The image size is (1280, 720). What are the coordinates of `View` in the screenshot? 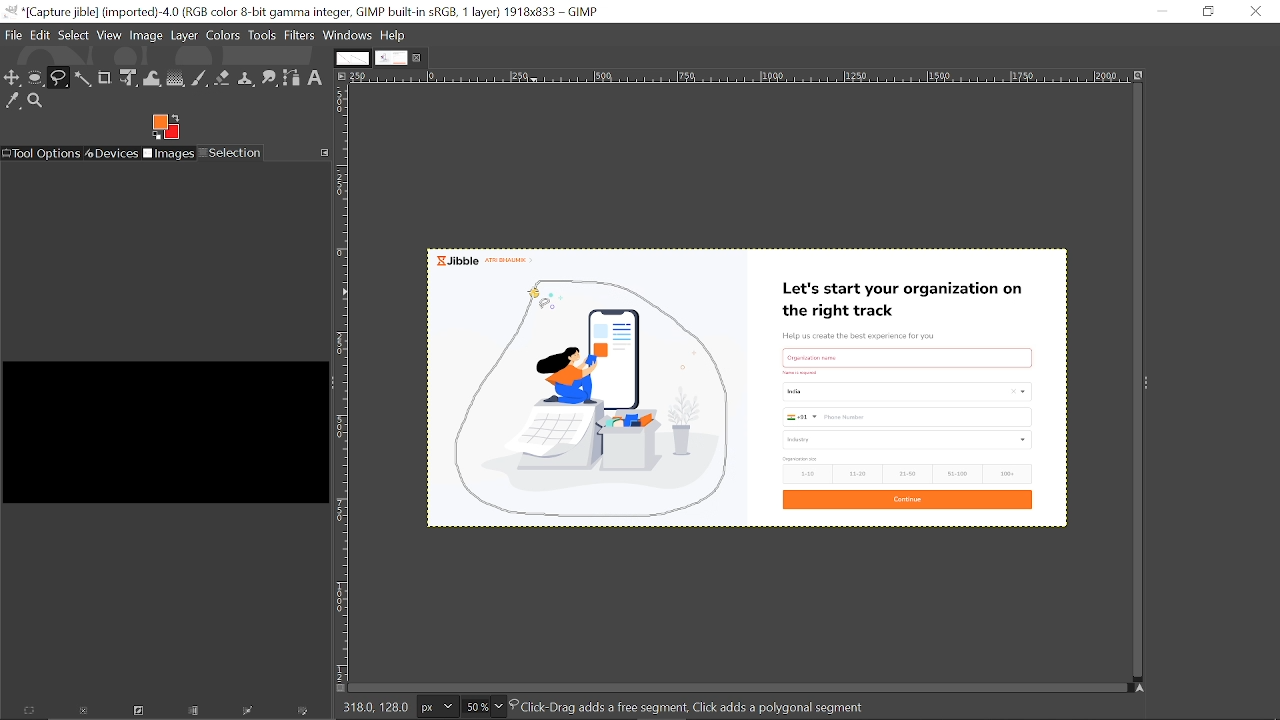 It's located at (110, 35).